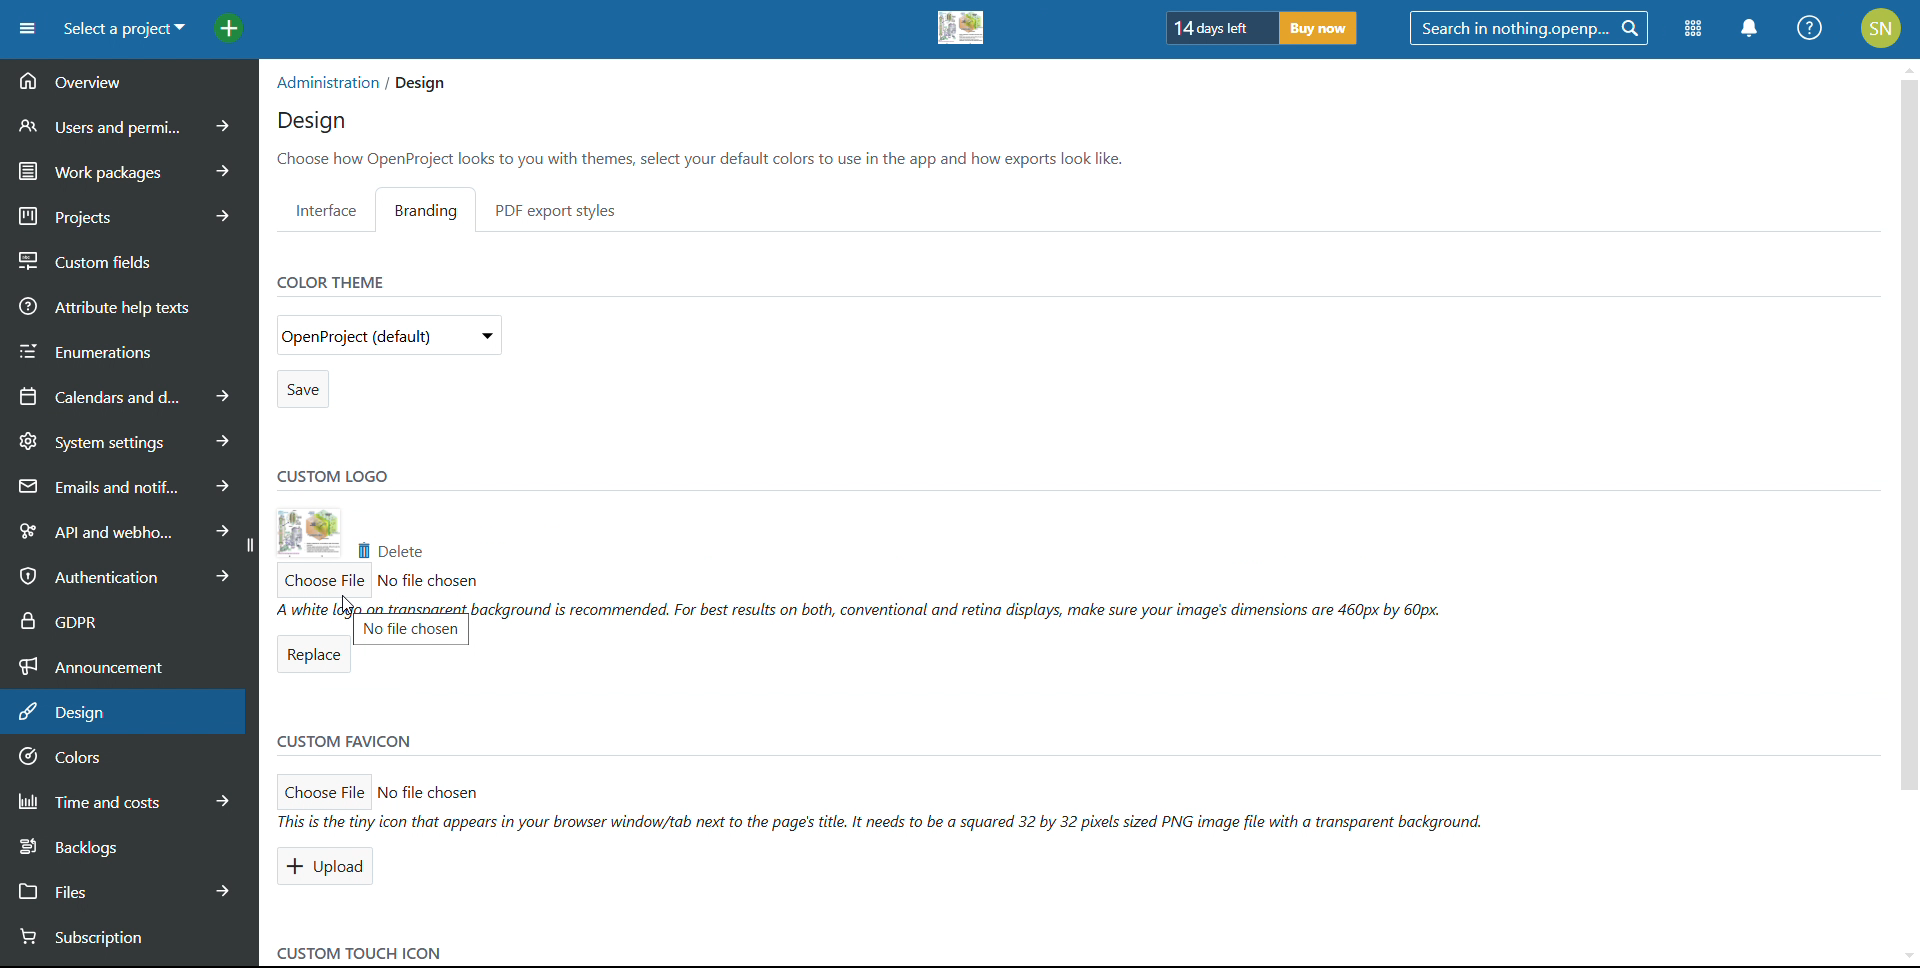 This screenshot has height=968, width=1920. I want to click on emails and notifications, so click(125, 485).